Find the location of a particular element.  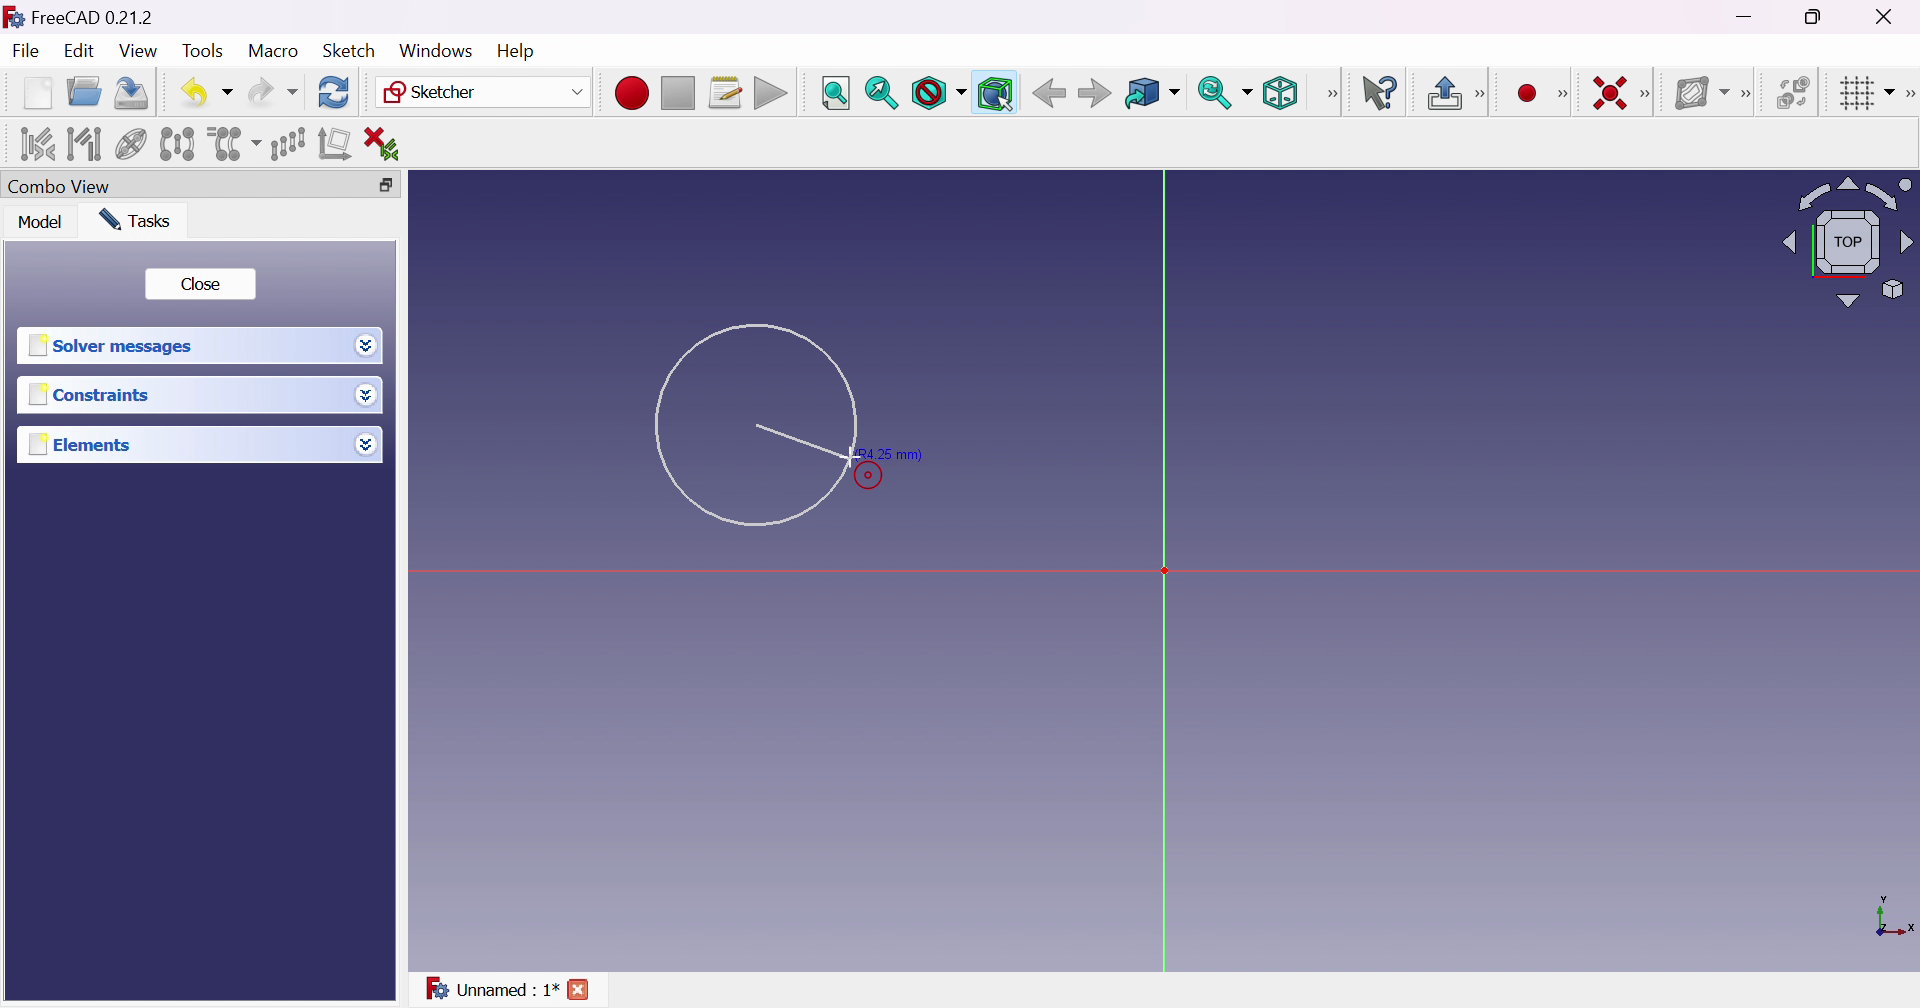

File is located at coordinates (26, 51).